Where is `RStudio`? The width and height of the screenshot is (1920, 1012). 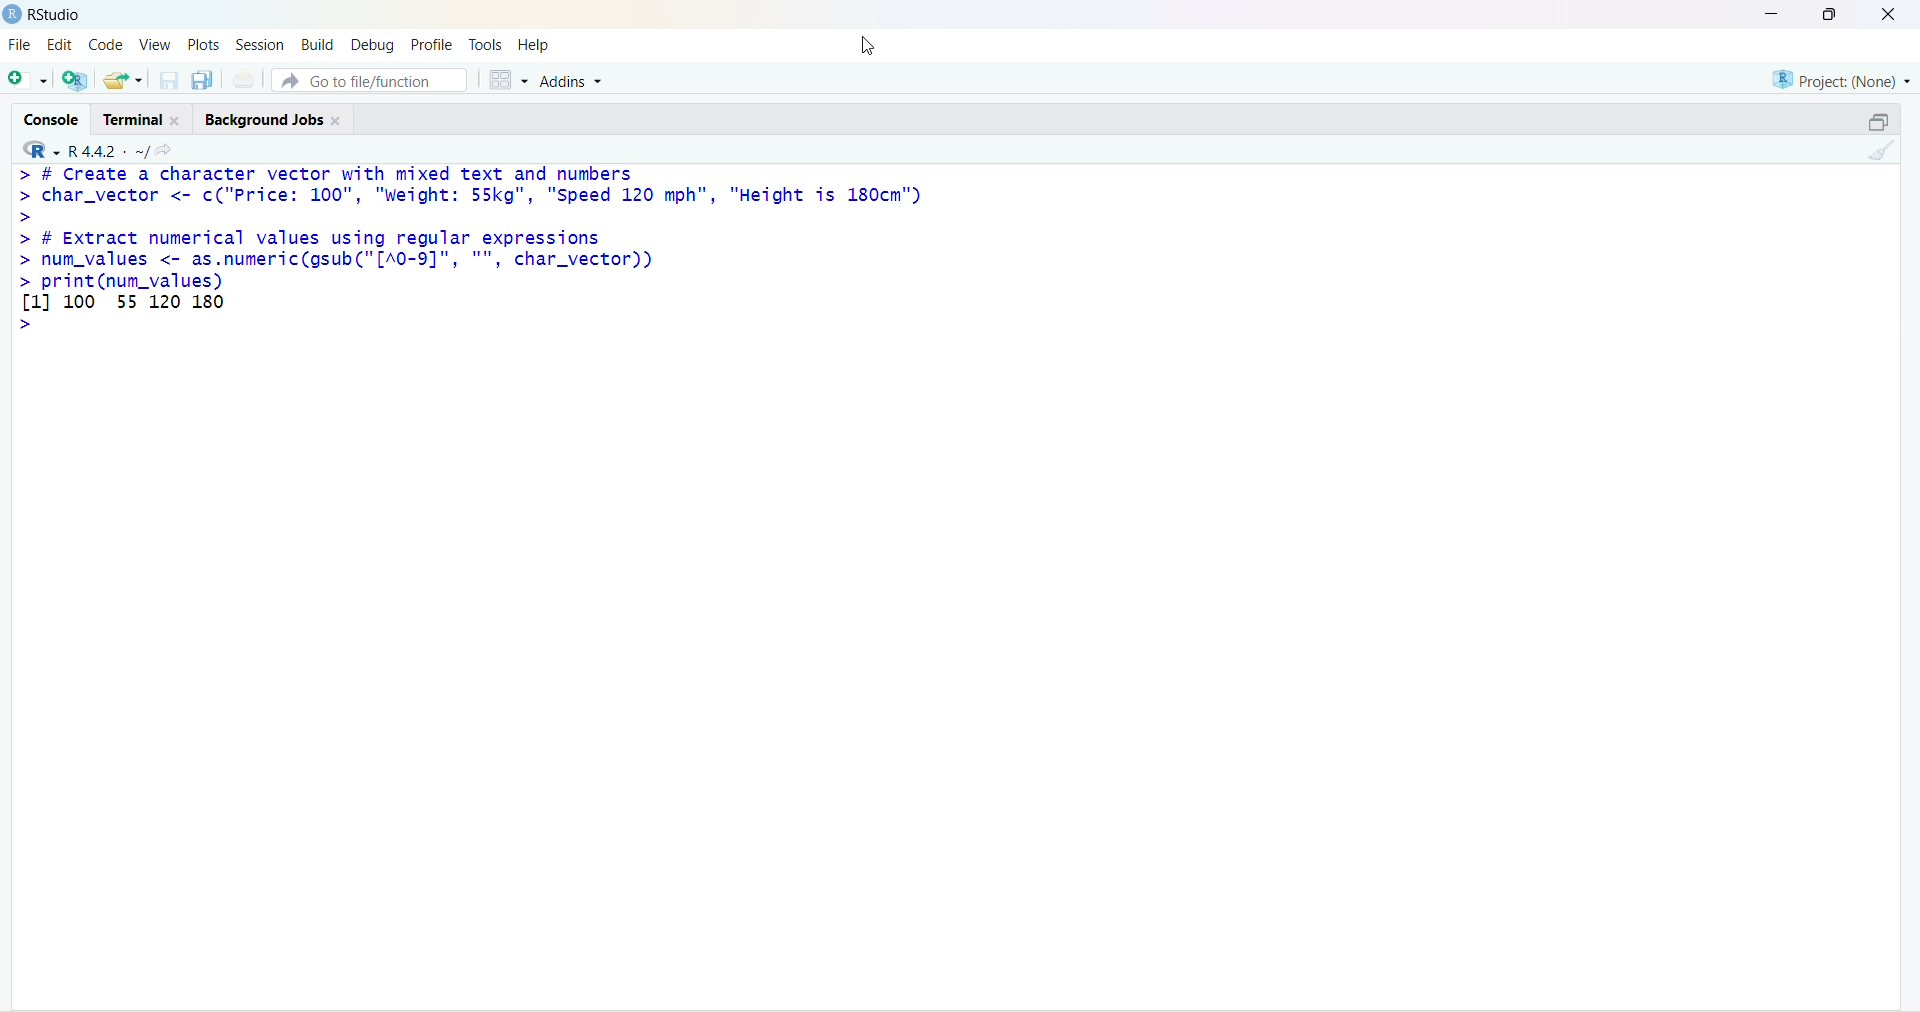 RStudio is located at coordinates (57, 14).